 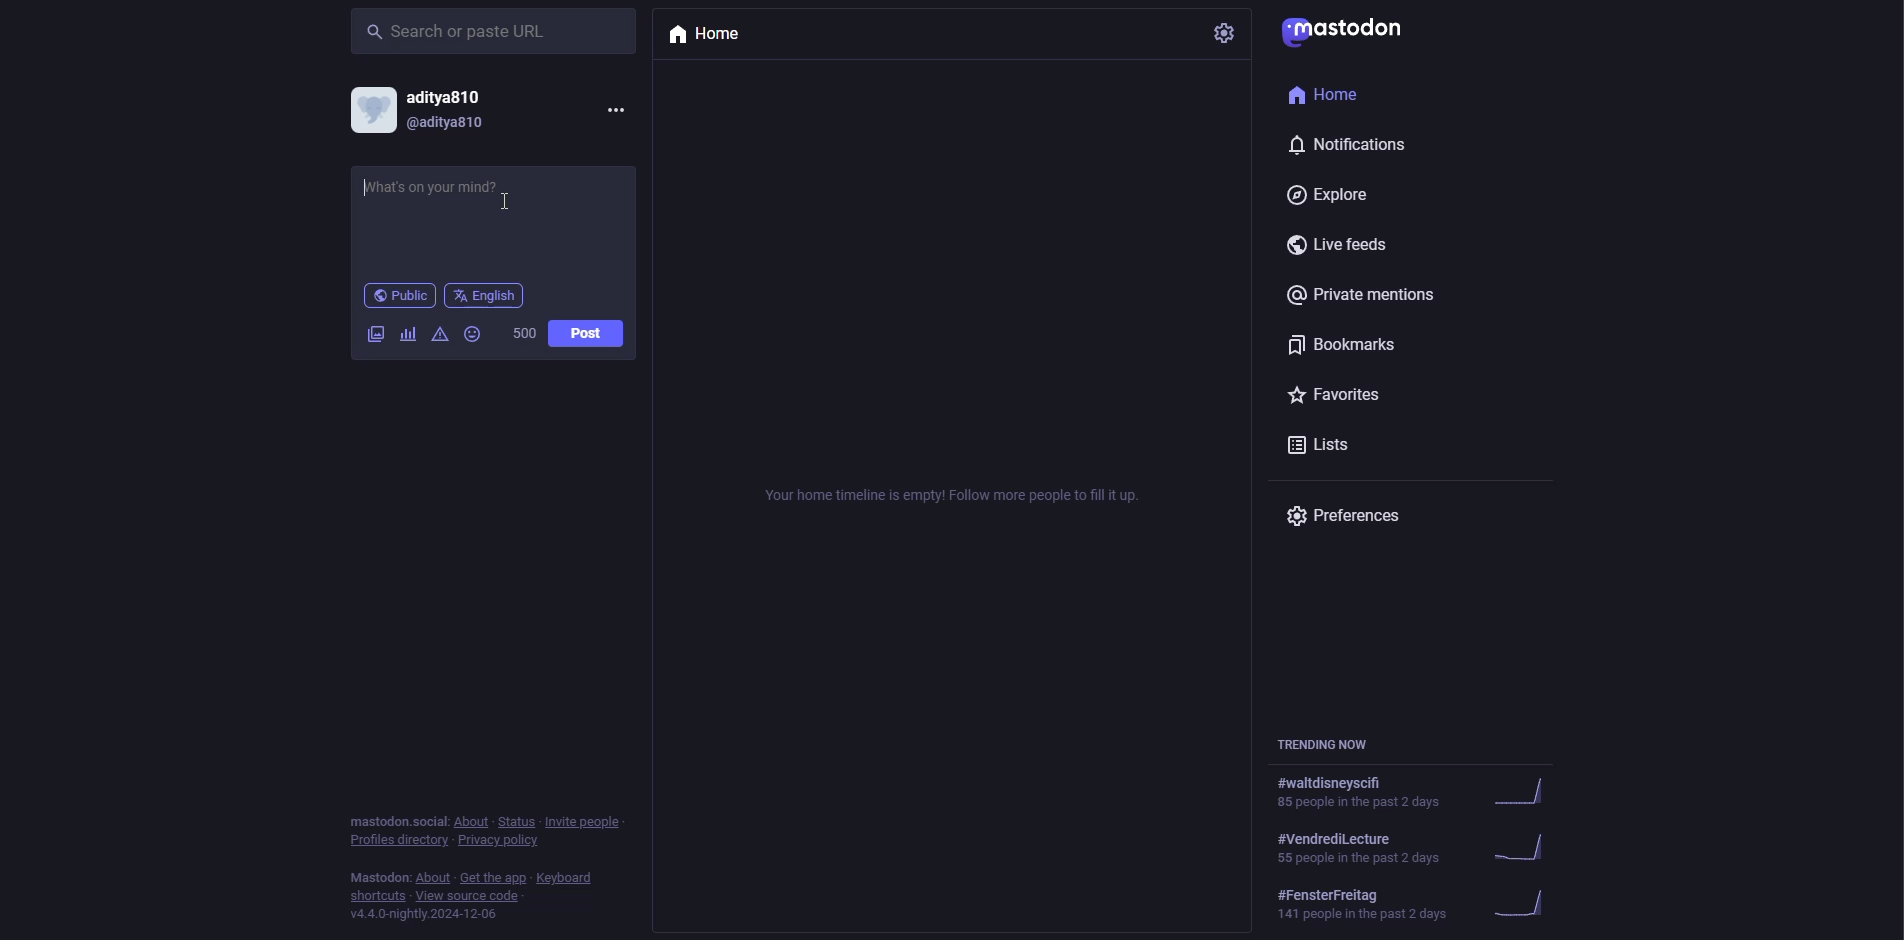 I want to click on settings, so click(x=1227, y=36).